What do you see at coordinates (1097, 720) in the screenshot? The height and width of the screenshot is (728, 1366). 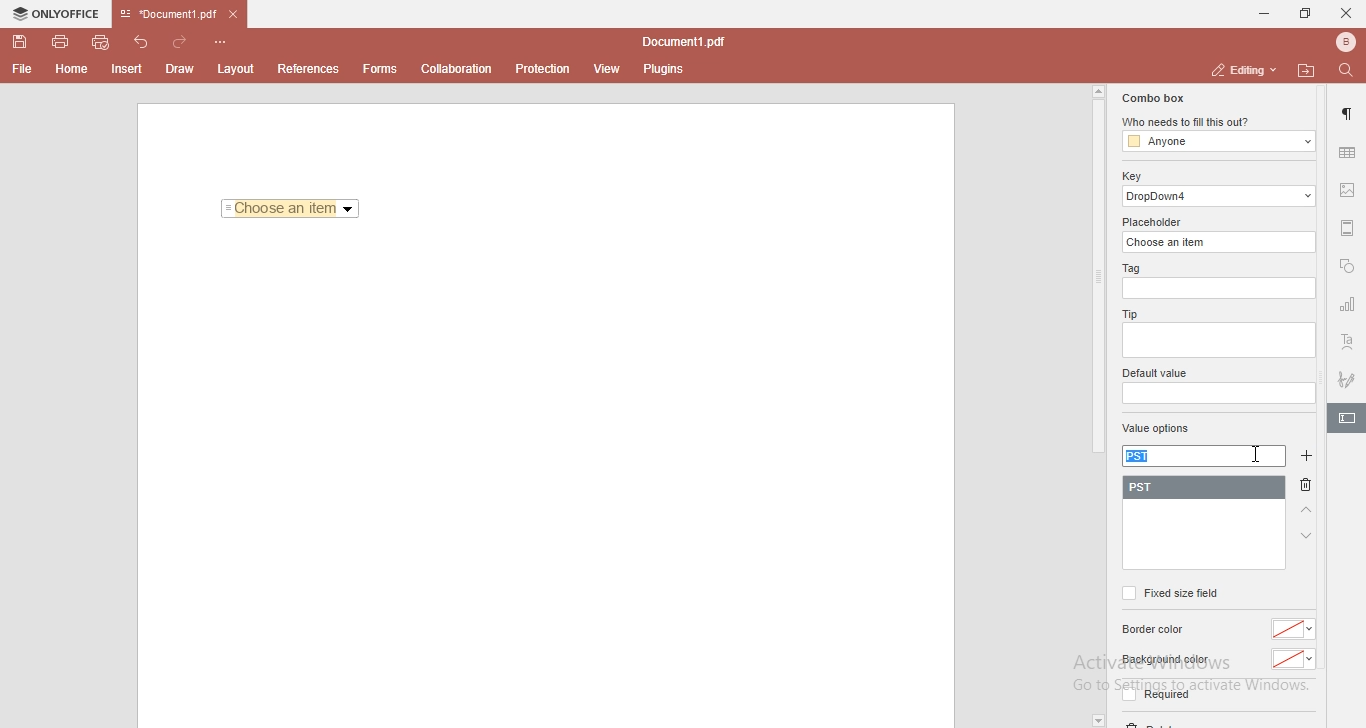 I see `dropdown` at bounding box center [1097, 720].